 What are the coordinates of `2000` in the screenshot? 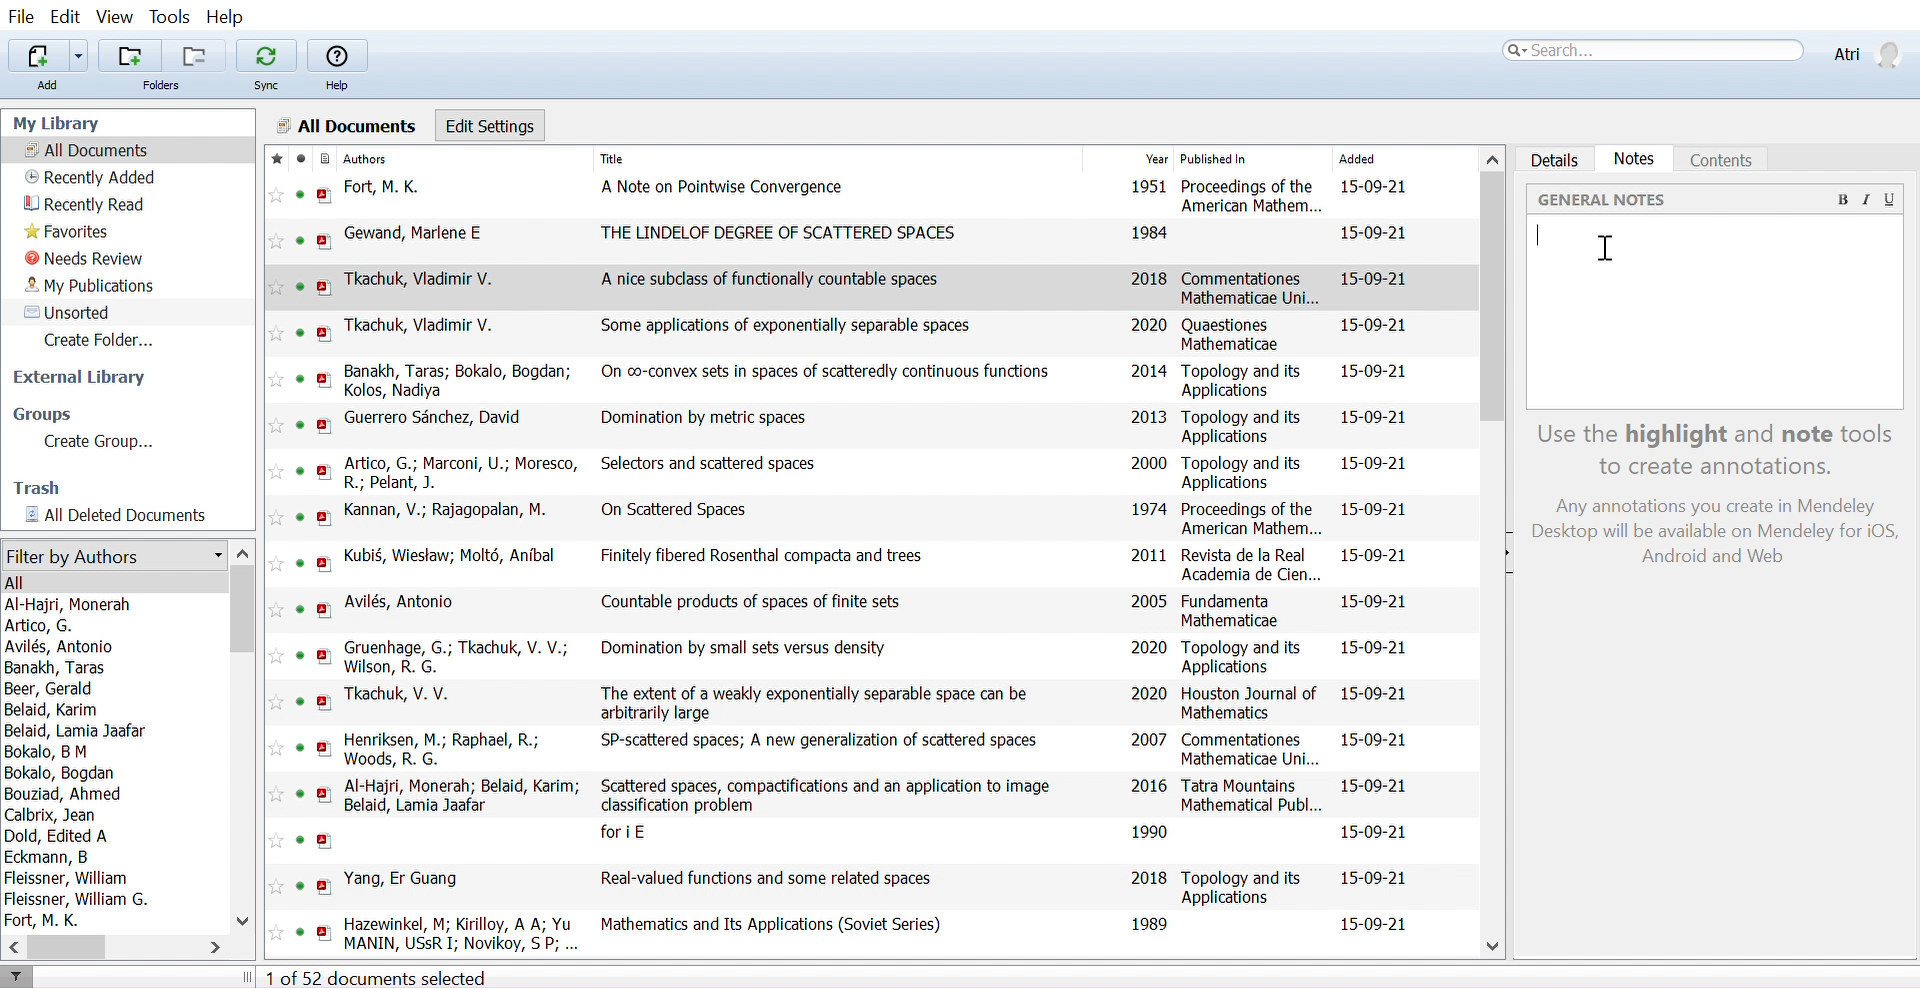 It's located at (1149, 463).